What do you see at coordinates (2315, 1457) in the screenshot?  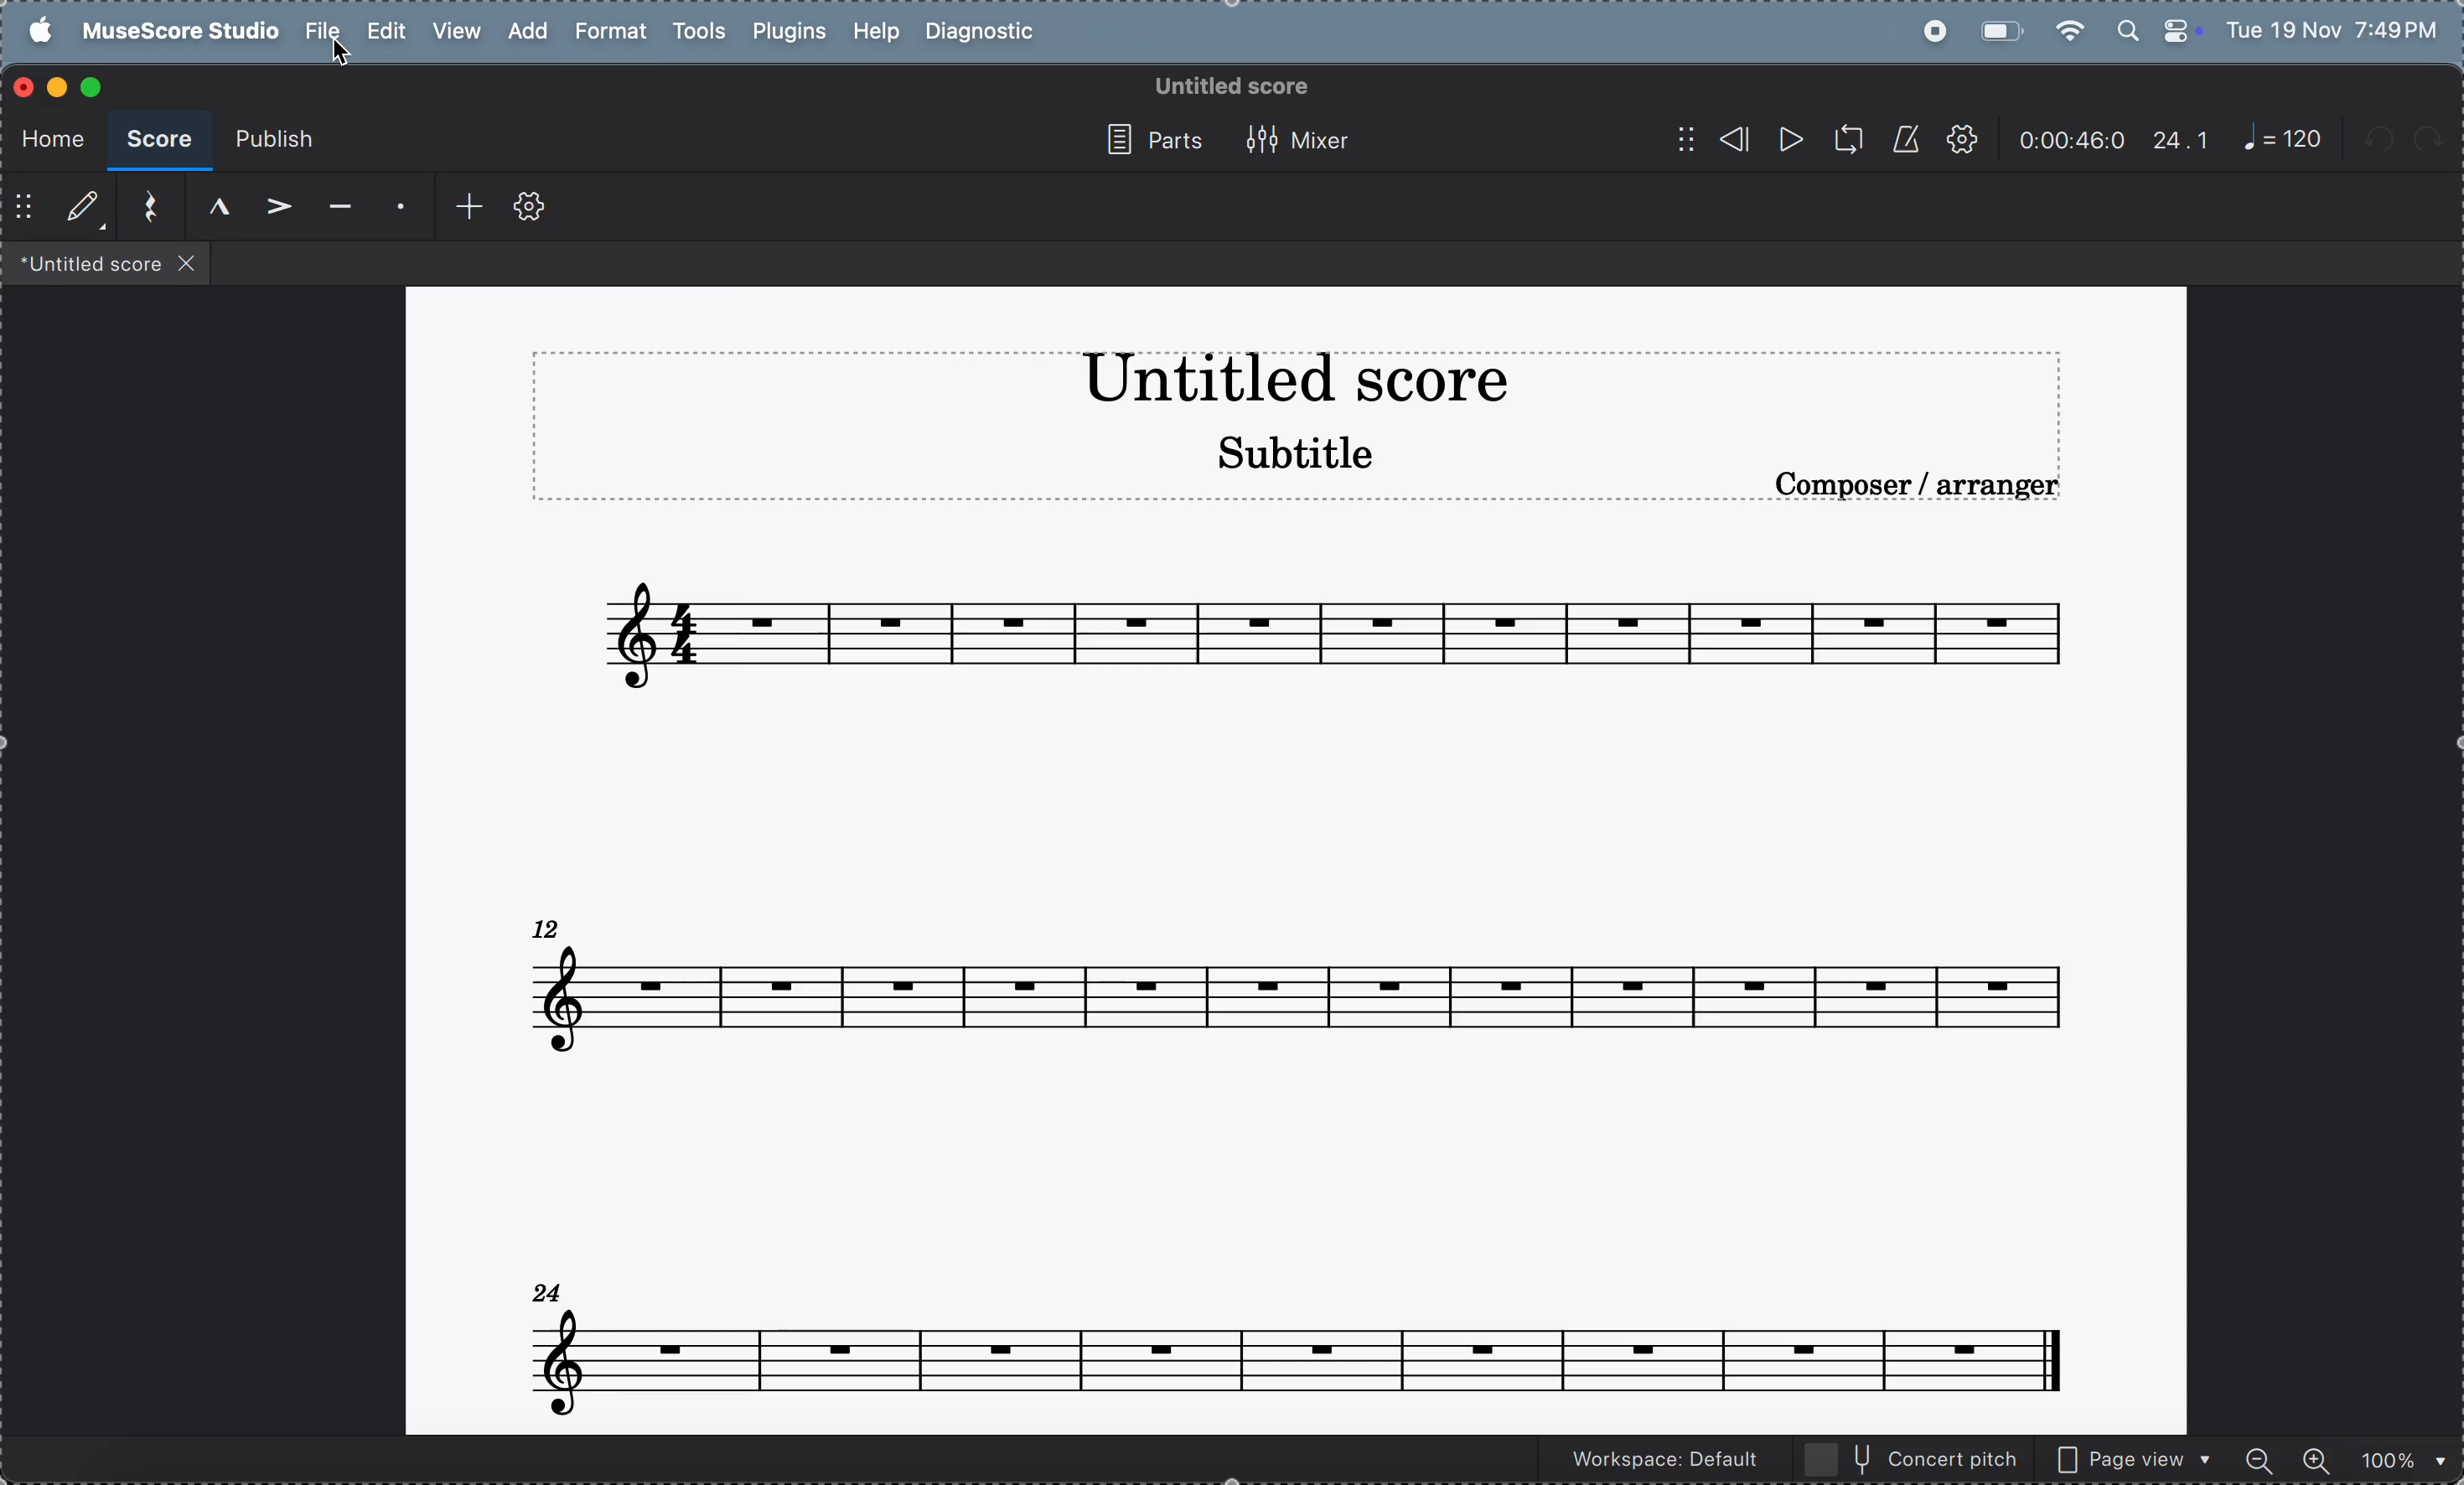 I see `zoom in` at bounding box center [2315, 1457].